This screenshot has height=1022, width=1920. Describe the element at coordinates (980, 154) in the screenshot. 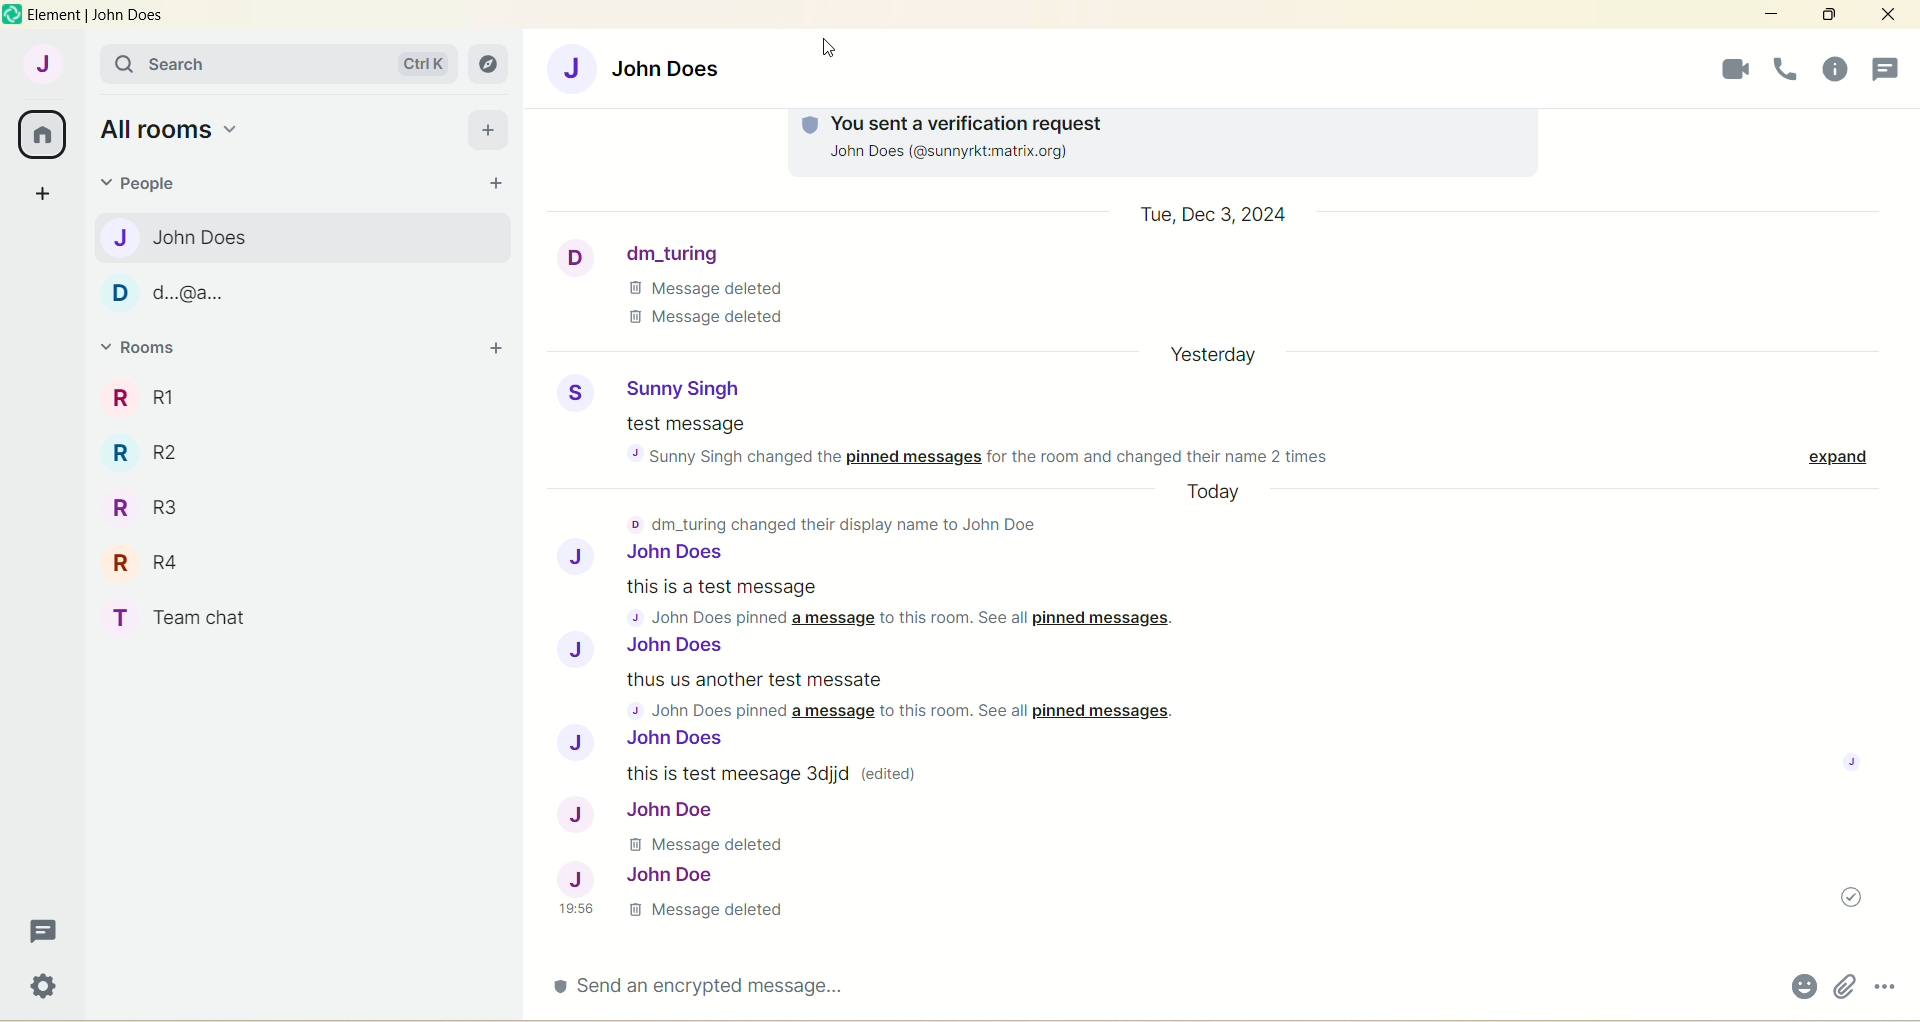

I see `John Does (@sunnyrkt:matrix.org)` at that location.